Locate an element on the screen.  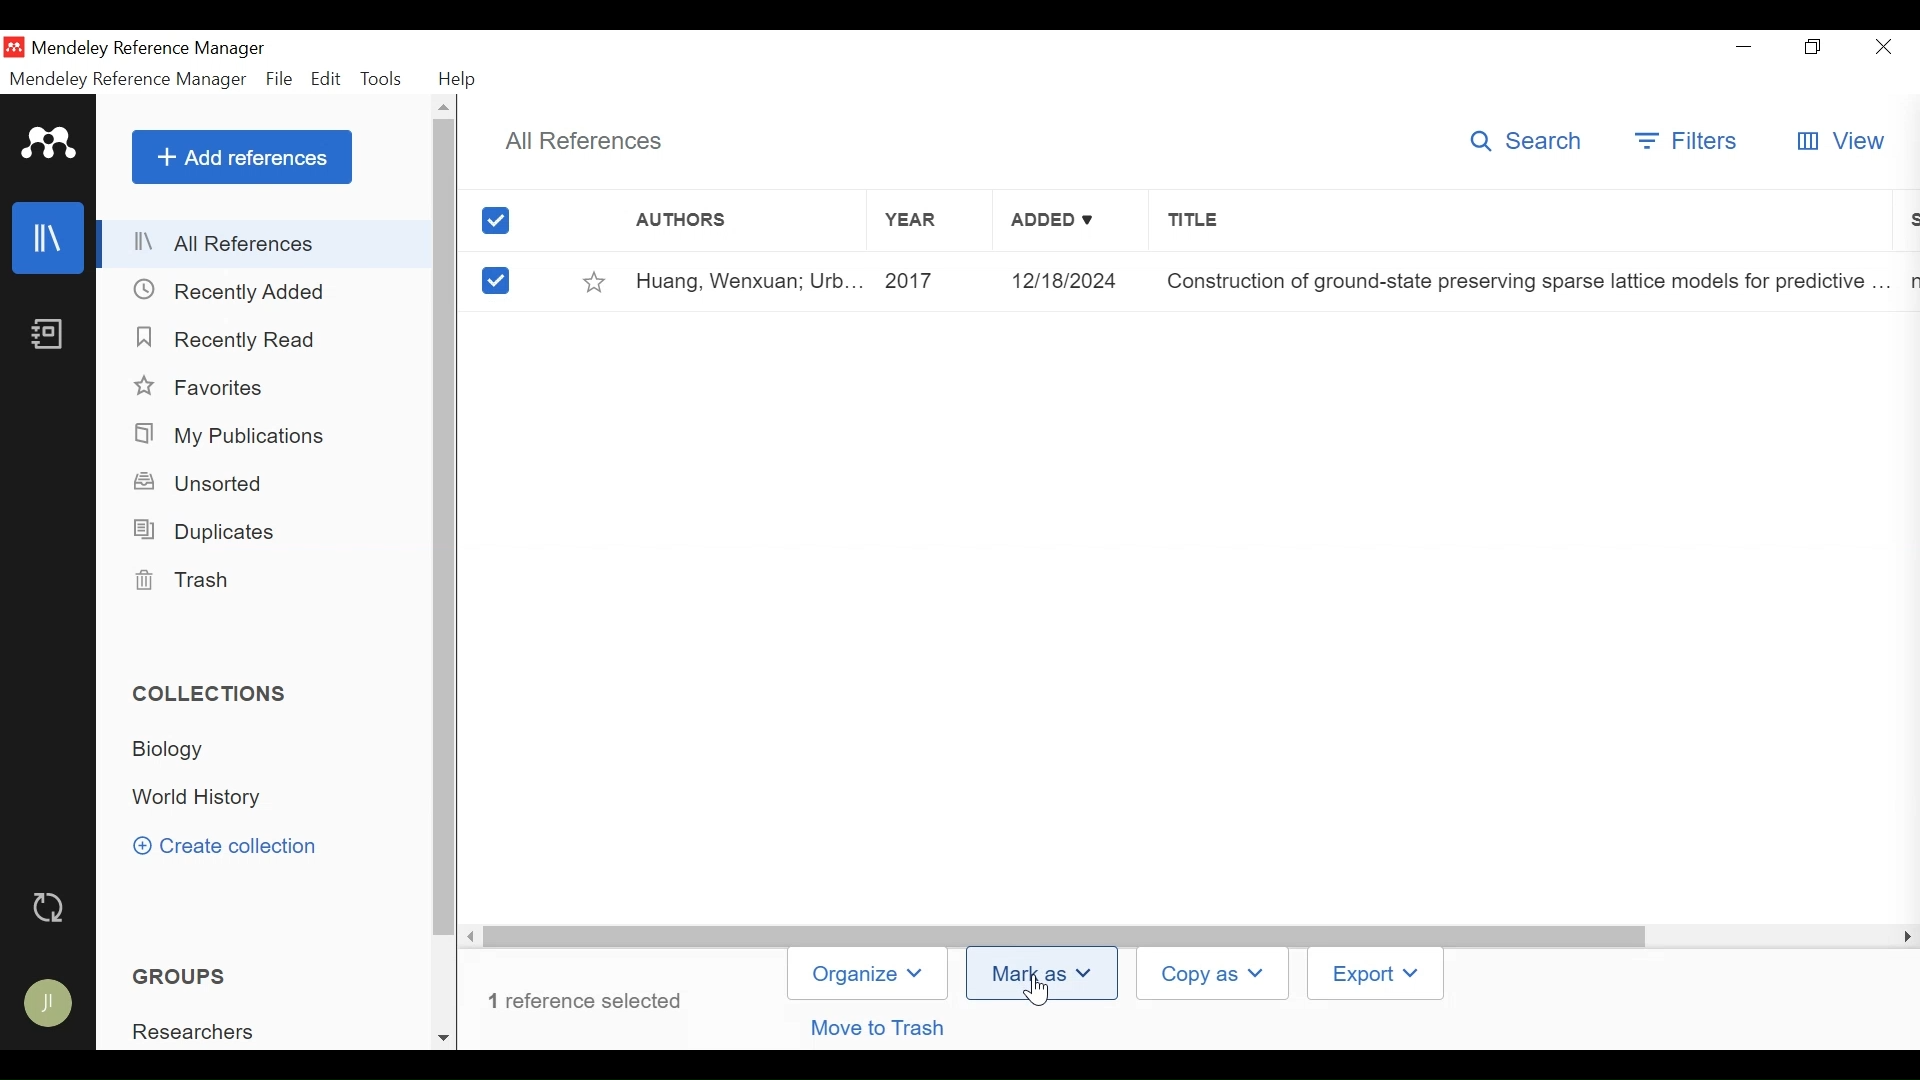
Scroll Right is located at coordinates (467, 935).